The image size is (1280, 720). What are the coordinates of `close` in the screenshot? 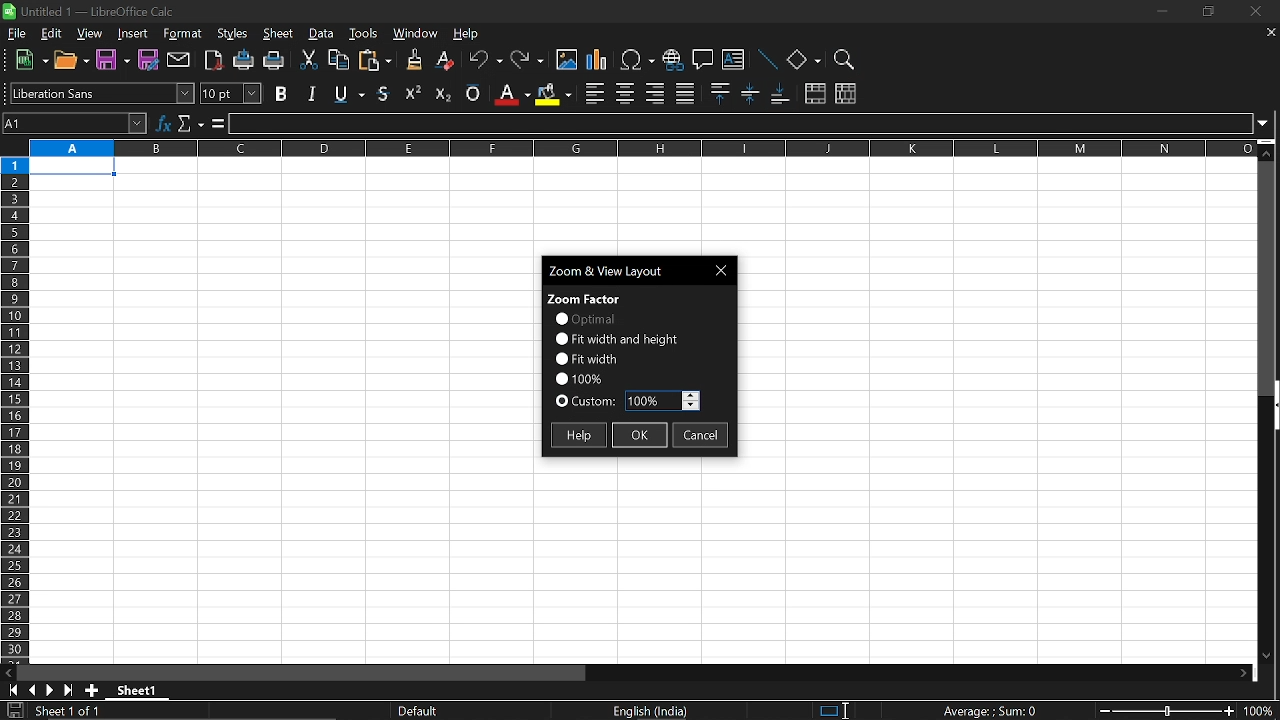 It's located at (1252, 13).